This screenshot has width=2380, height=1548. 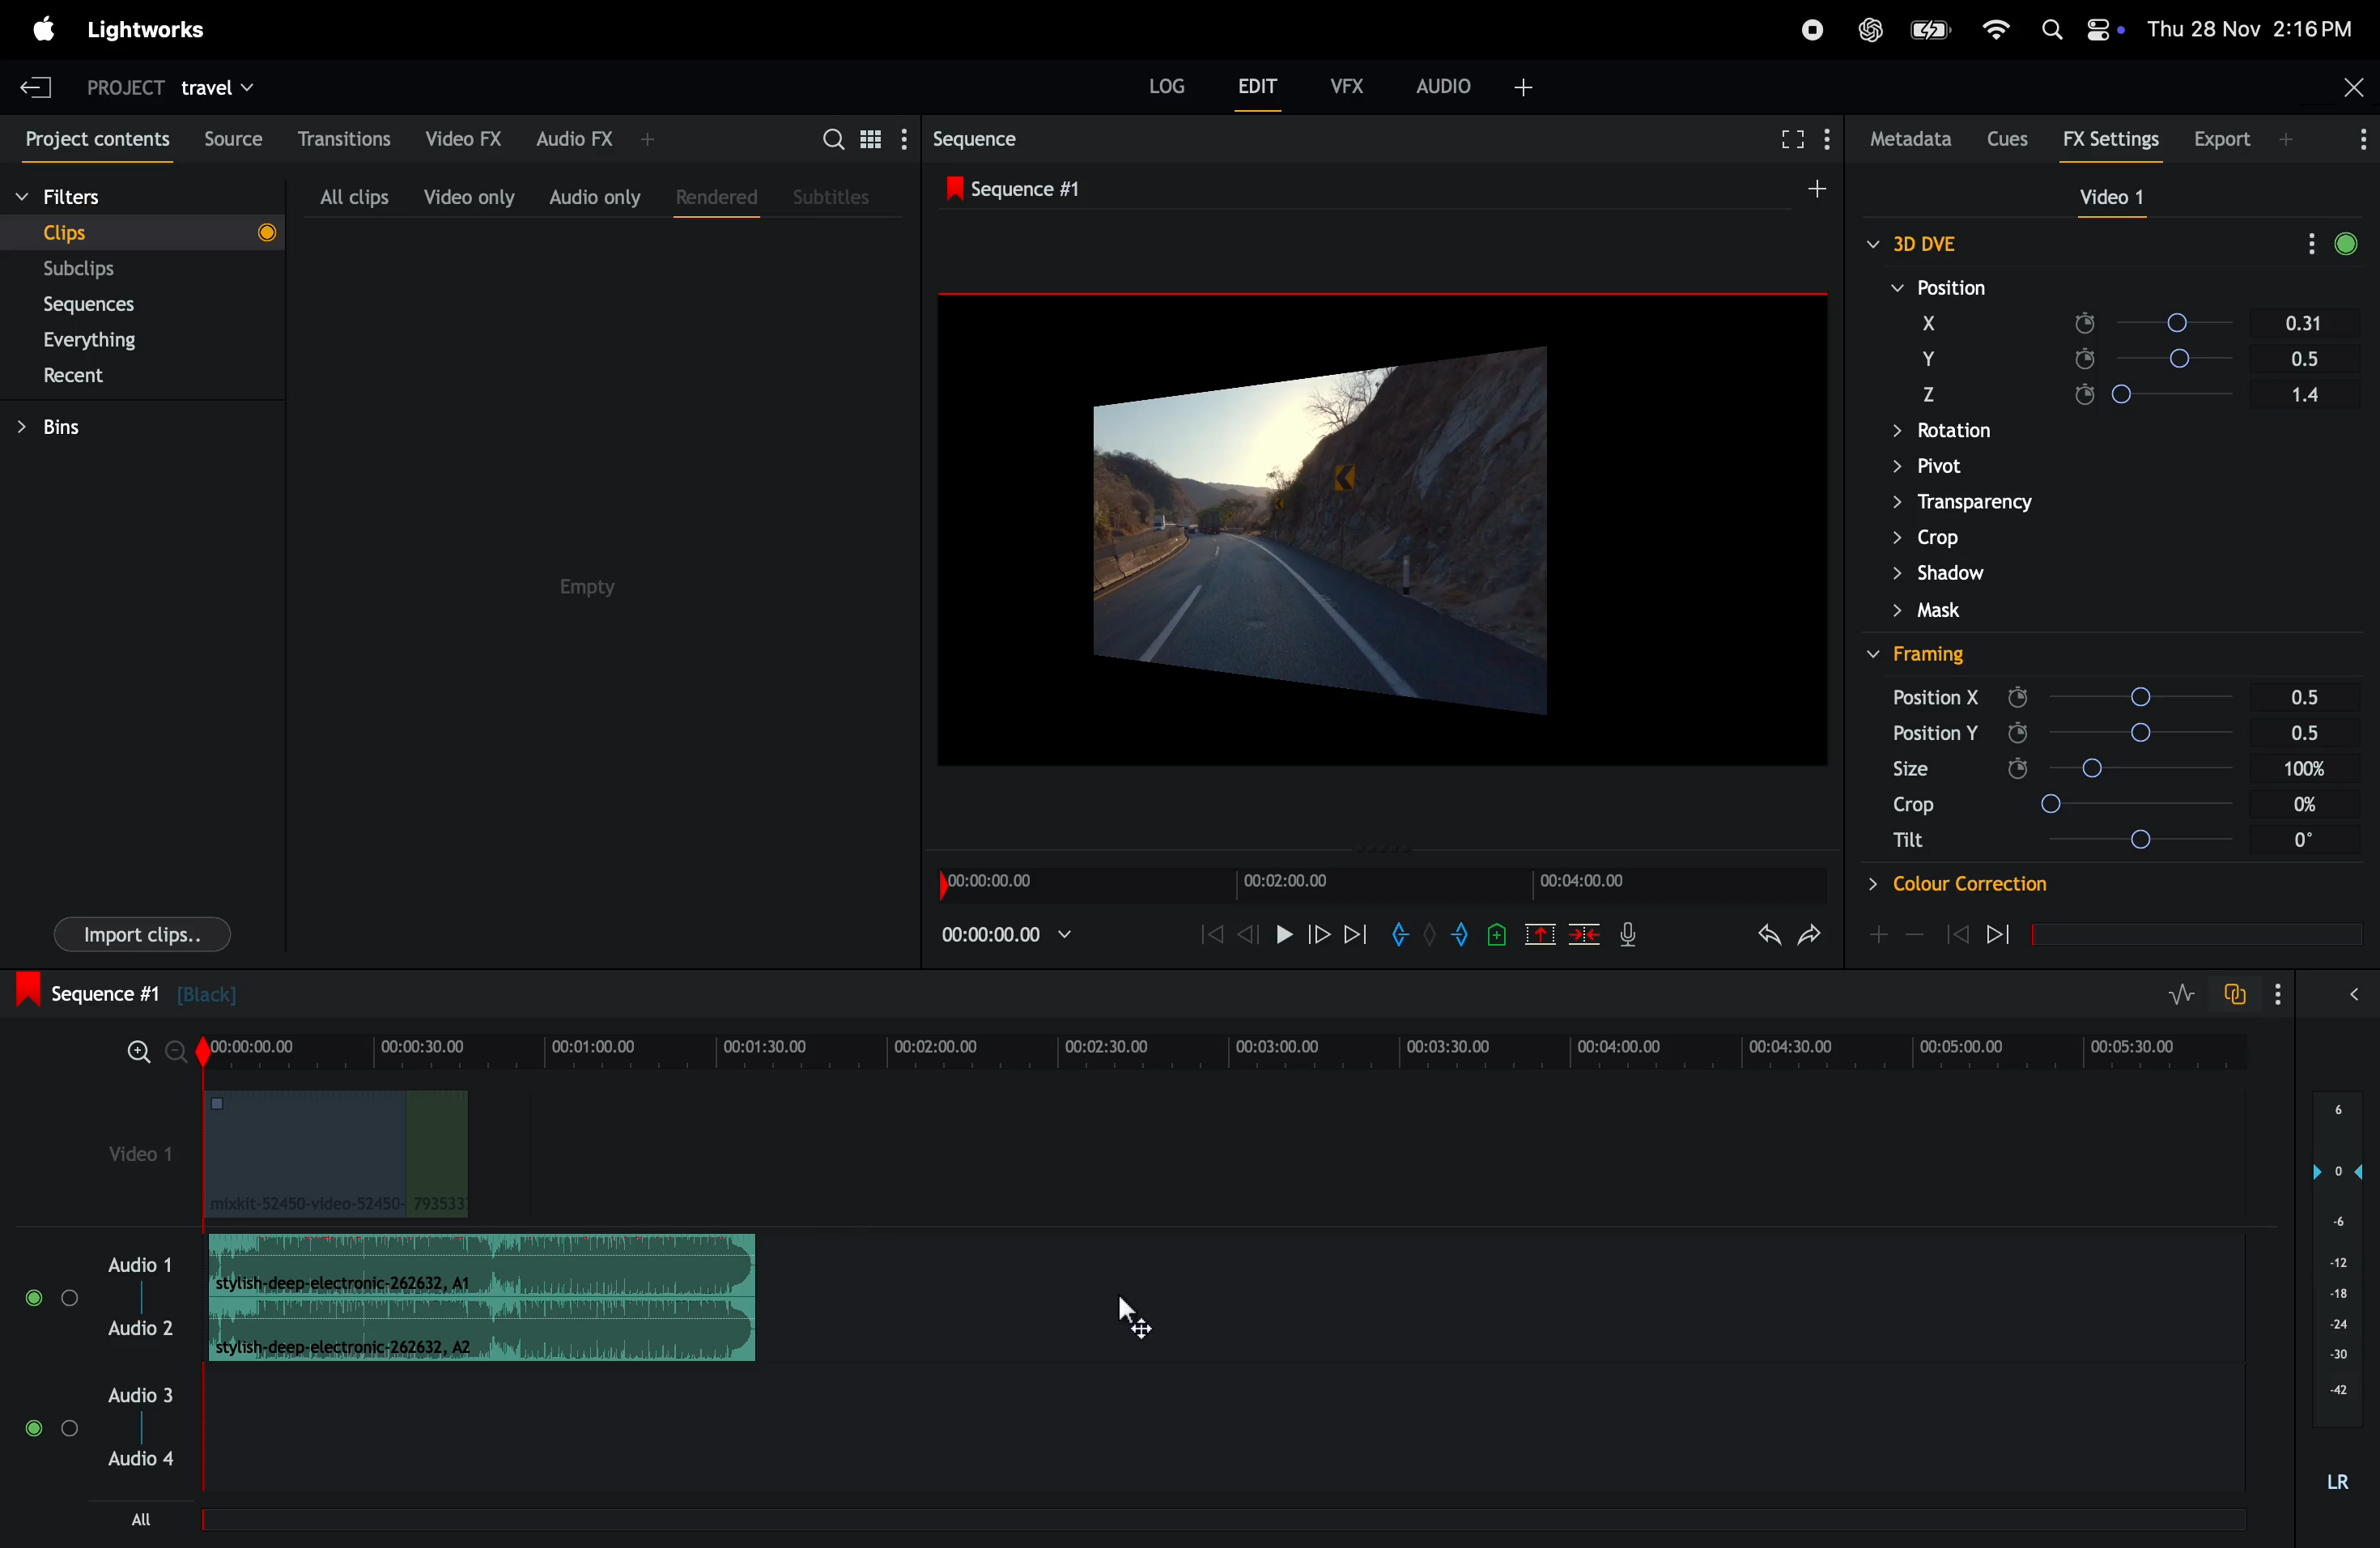 What do you see at coordinates (1375, 881) in the screenshot?
I see `timeframe` at bounding box center [1375, 881].